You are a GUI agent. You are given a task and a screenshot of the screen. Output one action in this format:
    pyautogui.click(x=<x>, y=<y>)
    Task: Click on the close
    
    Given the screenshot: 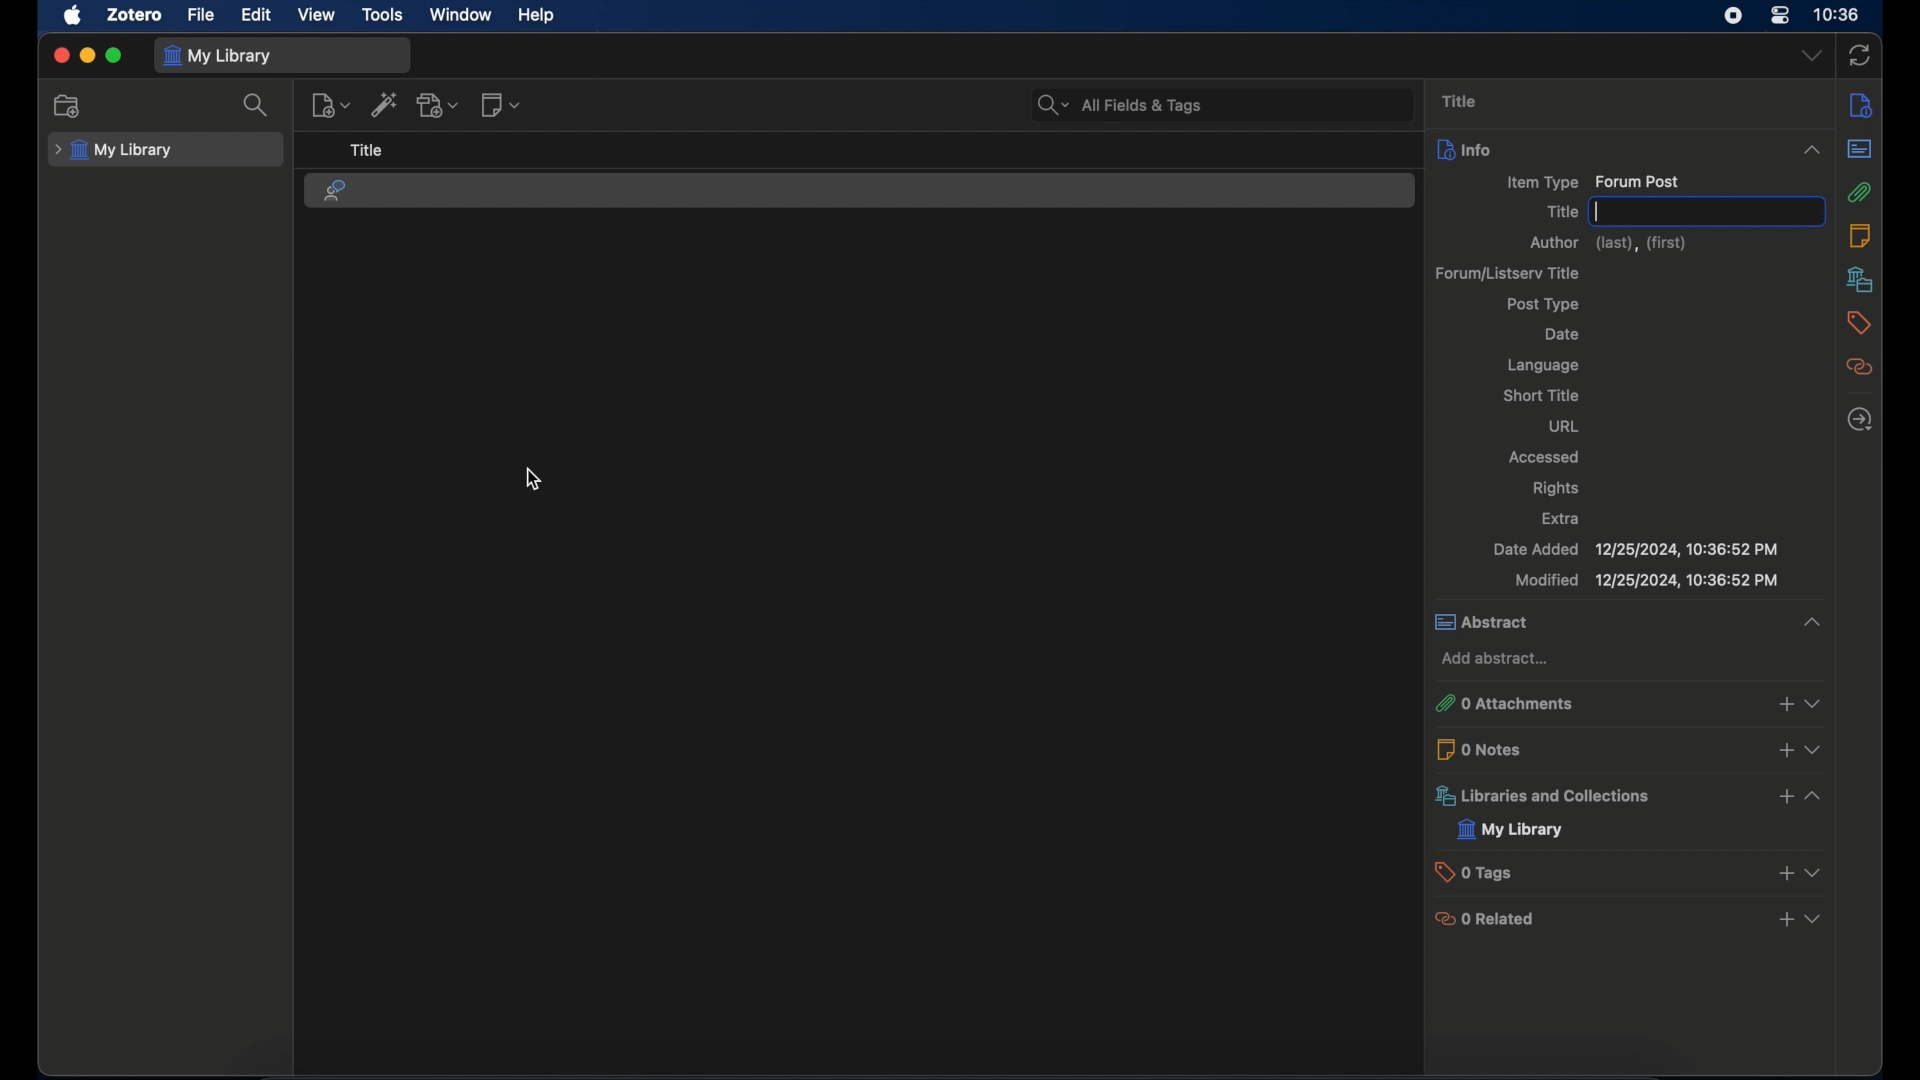 What is the action you would take?
    pyautogui.click(x=61, y=55)
    